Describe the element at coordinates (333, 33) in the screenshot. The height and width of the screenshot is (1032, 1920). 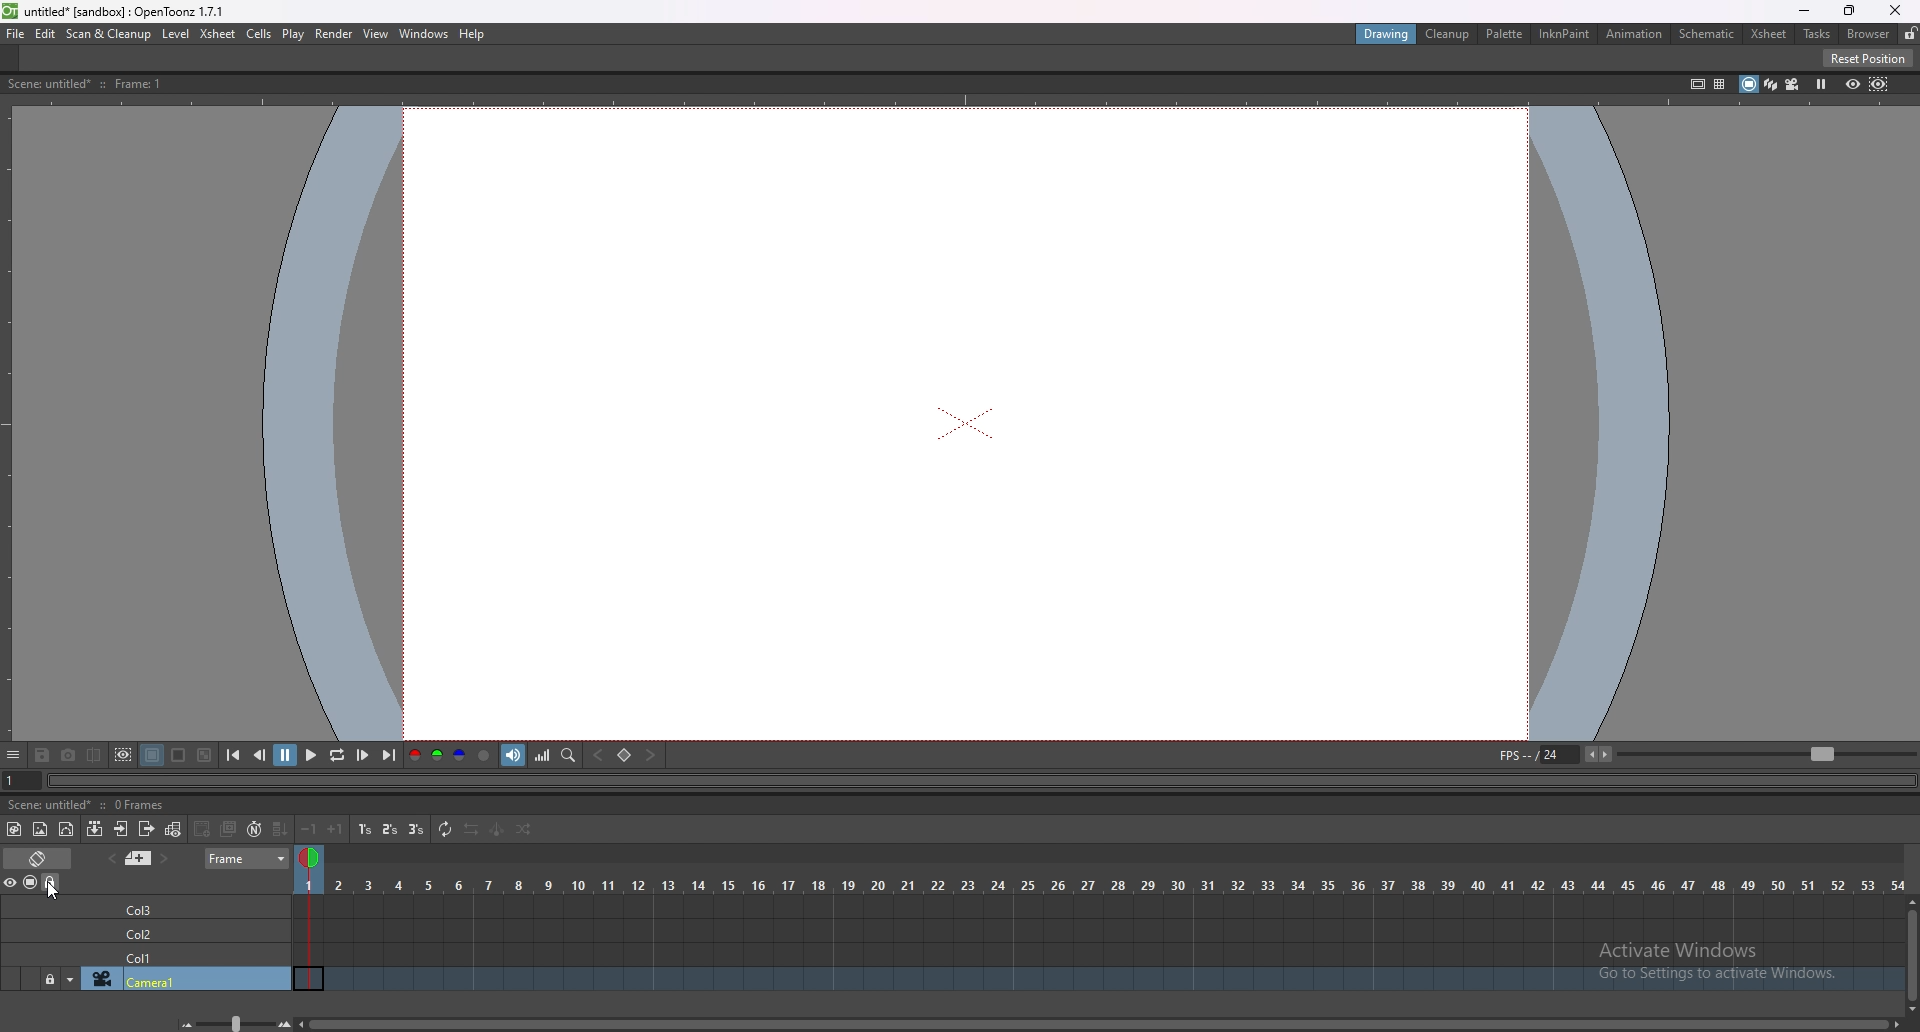
I see `render` at that location.